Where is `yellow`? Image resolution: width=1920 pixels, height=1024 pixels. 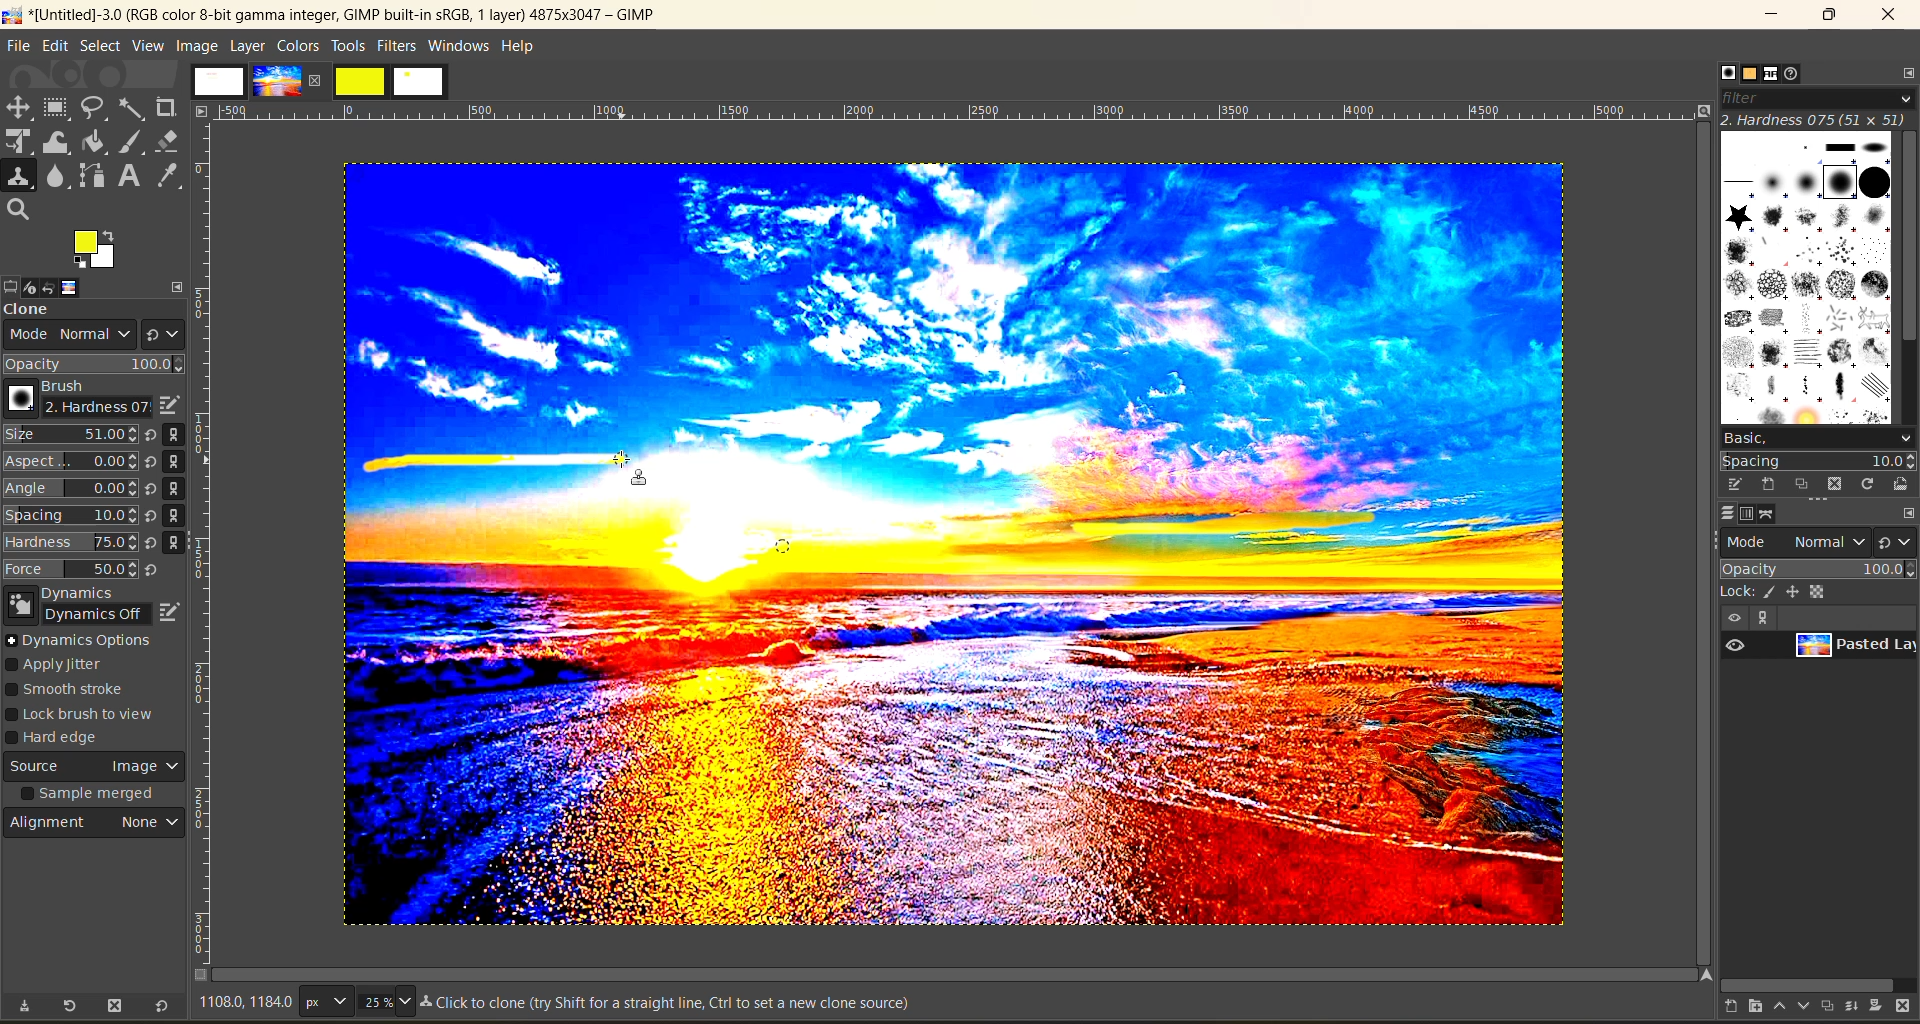 yellow is located at coordinates (361, 81).